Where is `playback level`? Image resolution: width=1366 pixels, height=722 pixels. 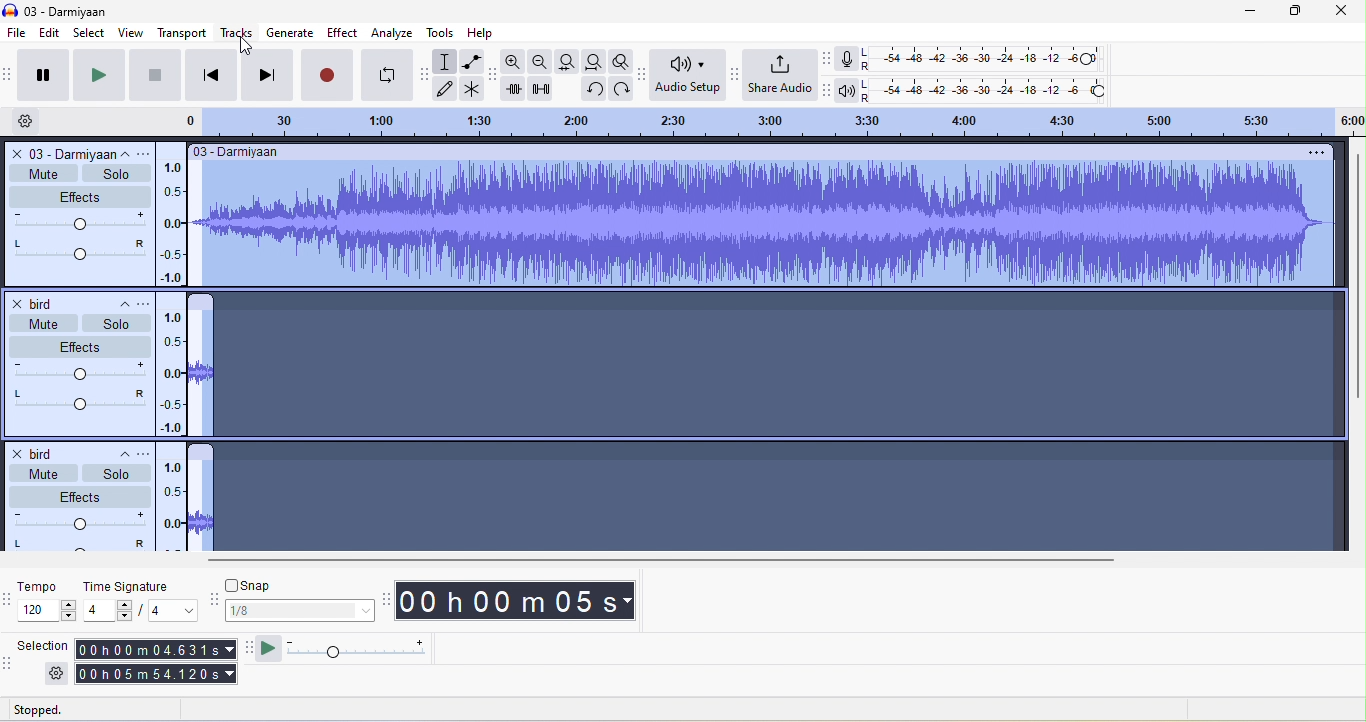
playback level is located at coordinates (986, 92).